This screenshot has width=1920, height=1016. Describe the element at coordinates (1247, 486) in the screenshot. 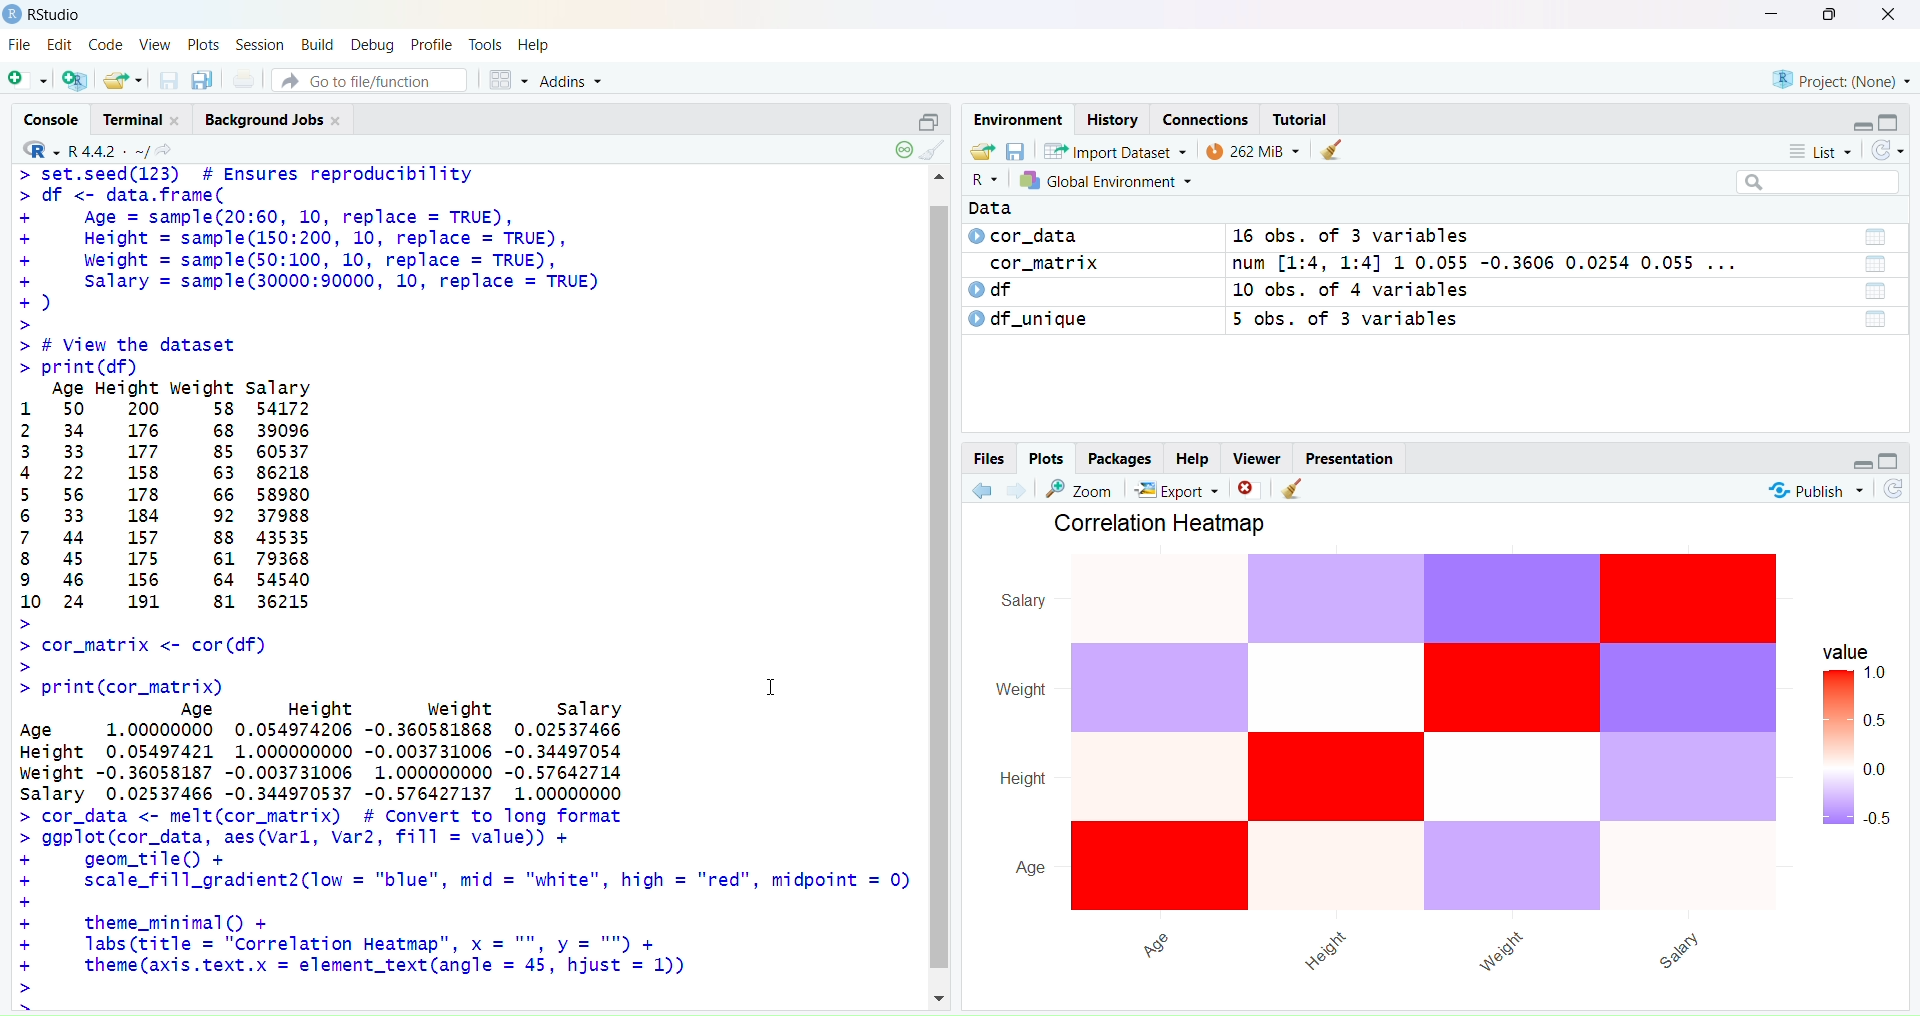

I see `Close` at that location.